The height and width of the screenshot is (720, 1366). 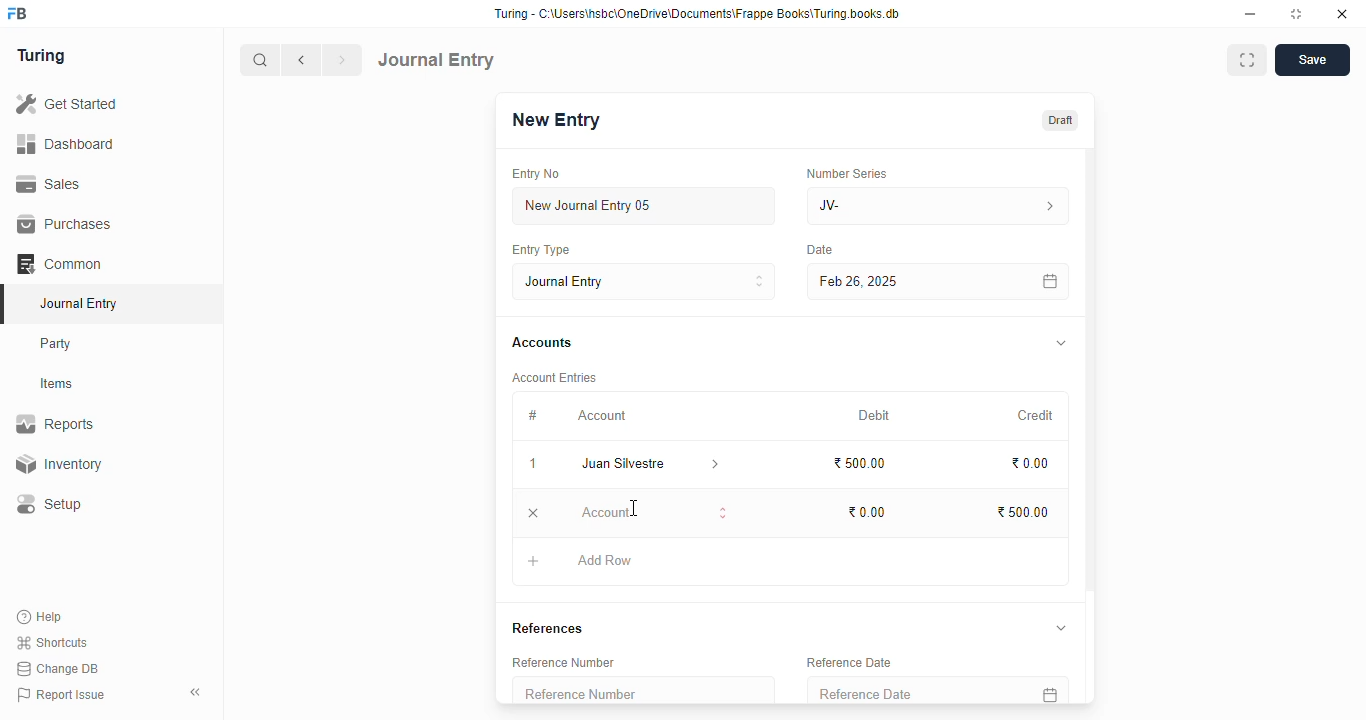 What do you see at coordinates (17, 13) in the screenshot?
I see `FB - logo` at bounding box center [17, 13].